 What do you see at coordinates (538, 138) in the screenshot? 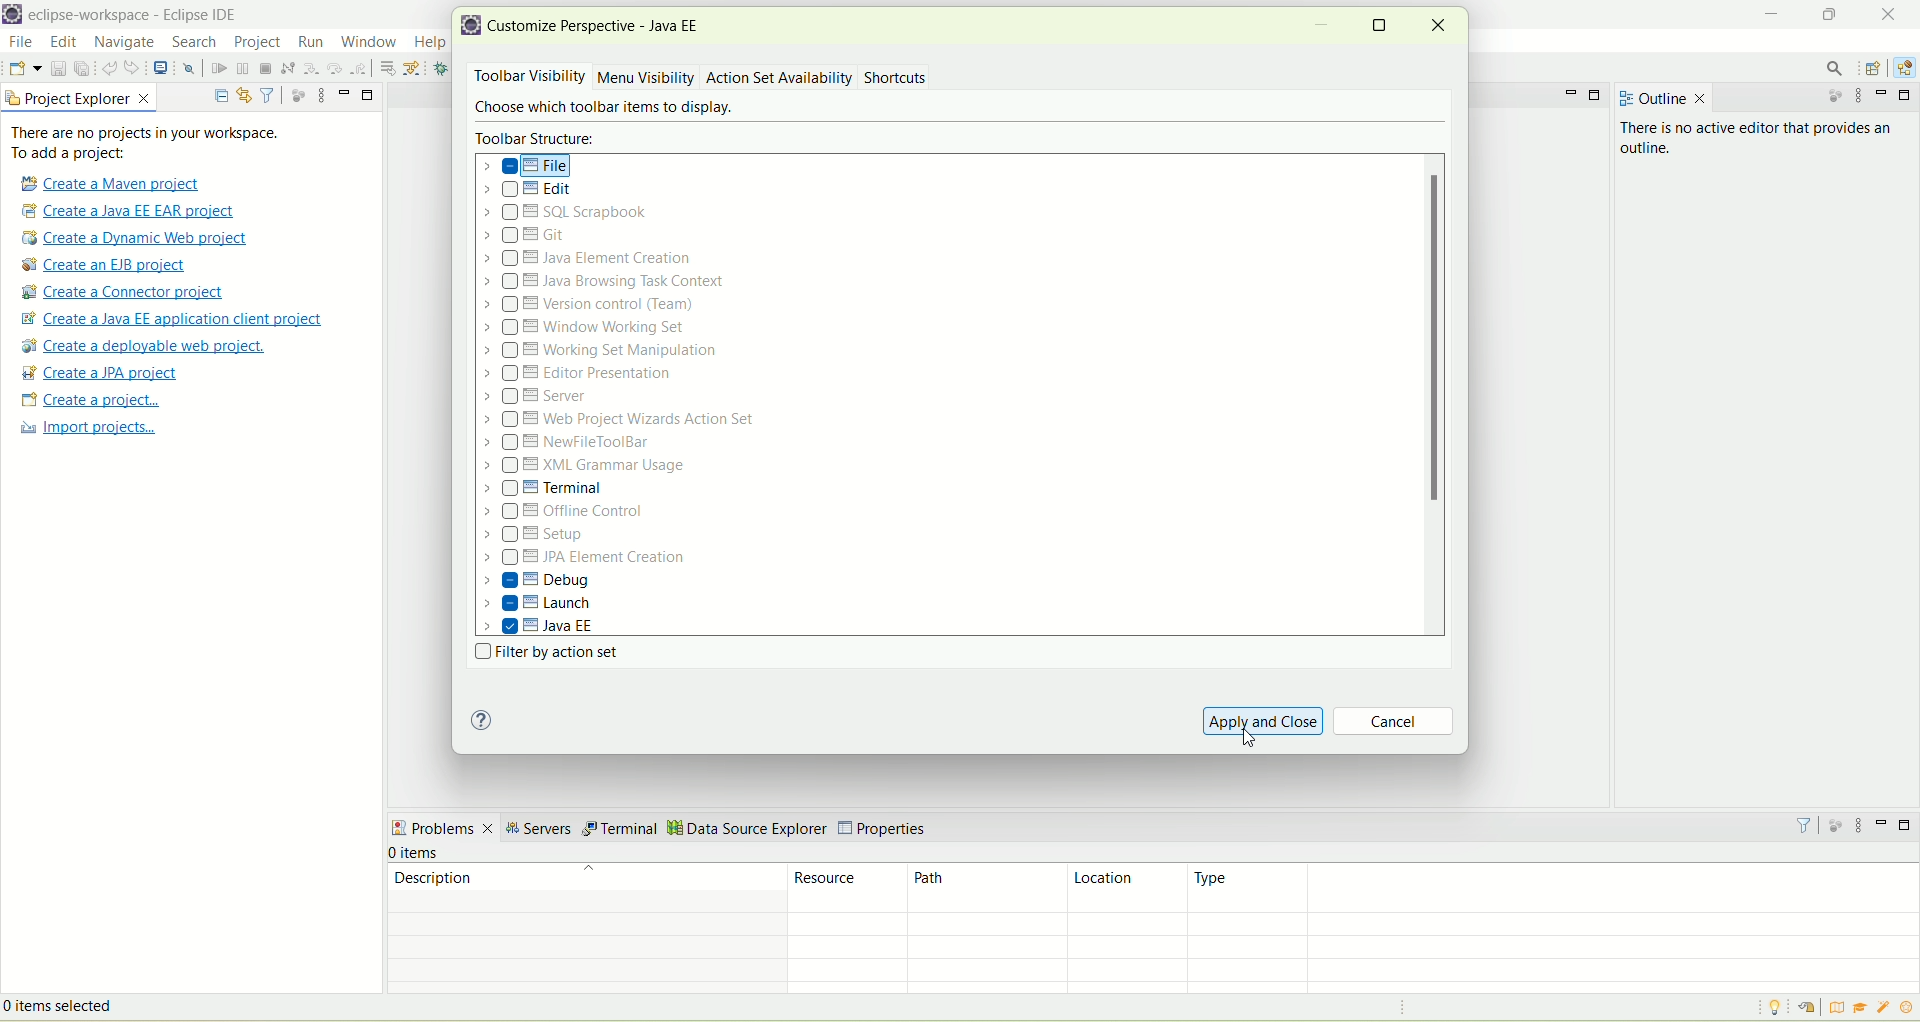
I see `toolbar structure` at bounding box center [538, 138].